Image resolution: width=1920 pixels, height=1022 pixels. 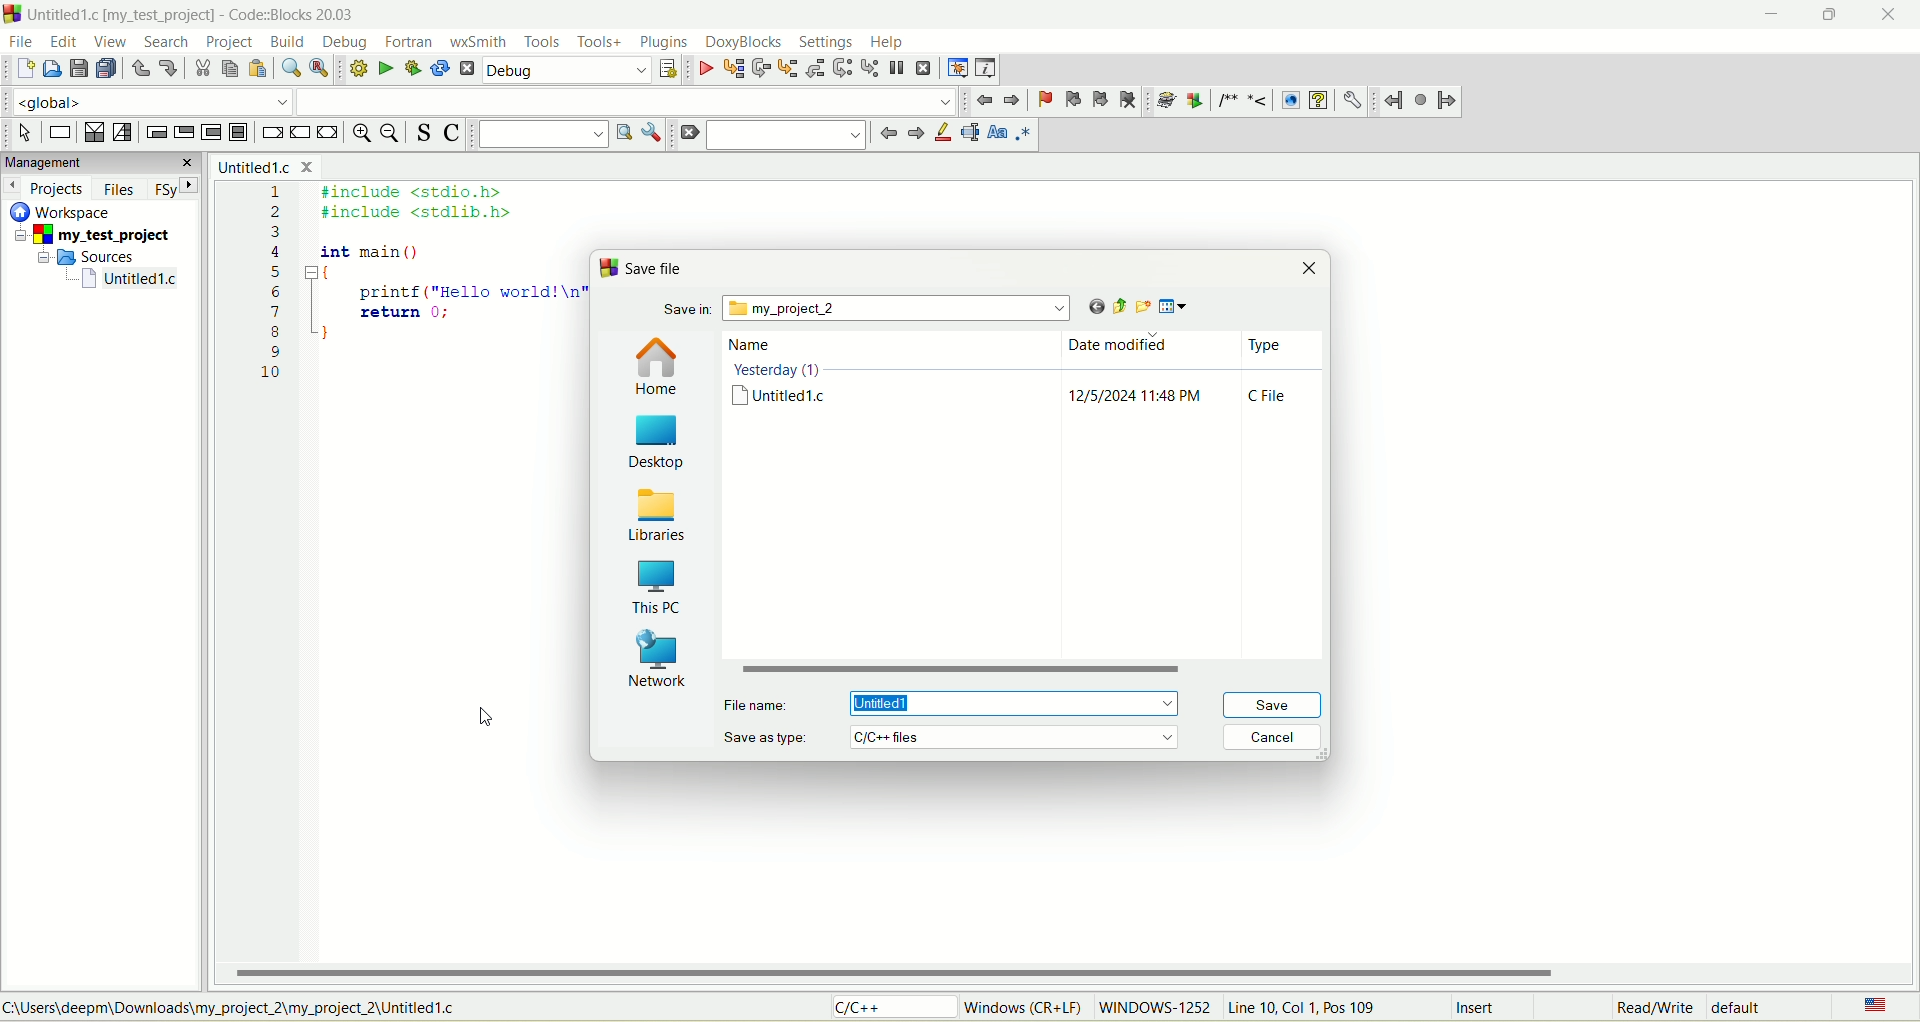 What do you see at coordinates (688, 134) in the screenshot?
I see `clear` at bounding box center [688, 134].